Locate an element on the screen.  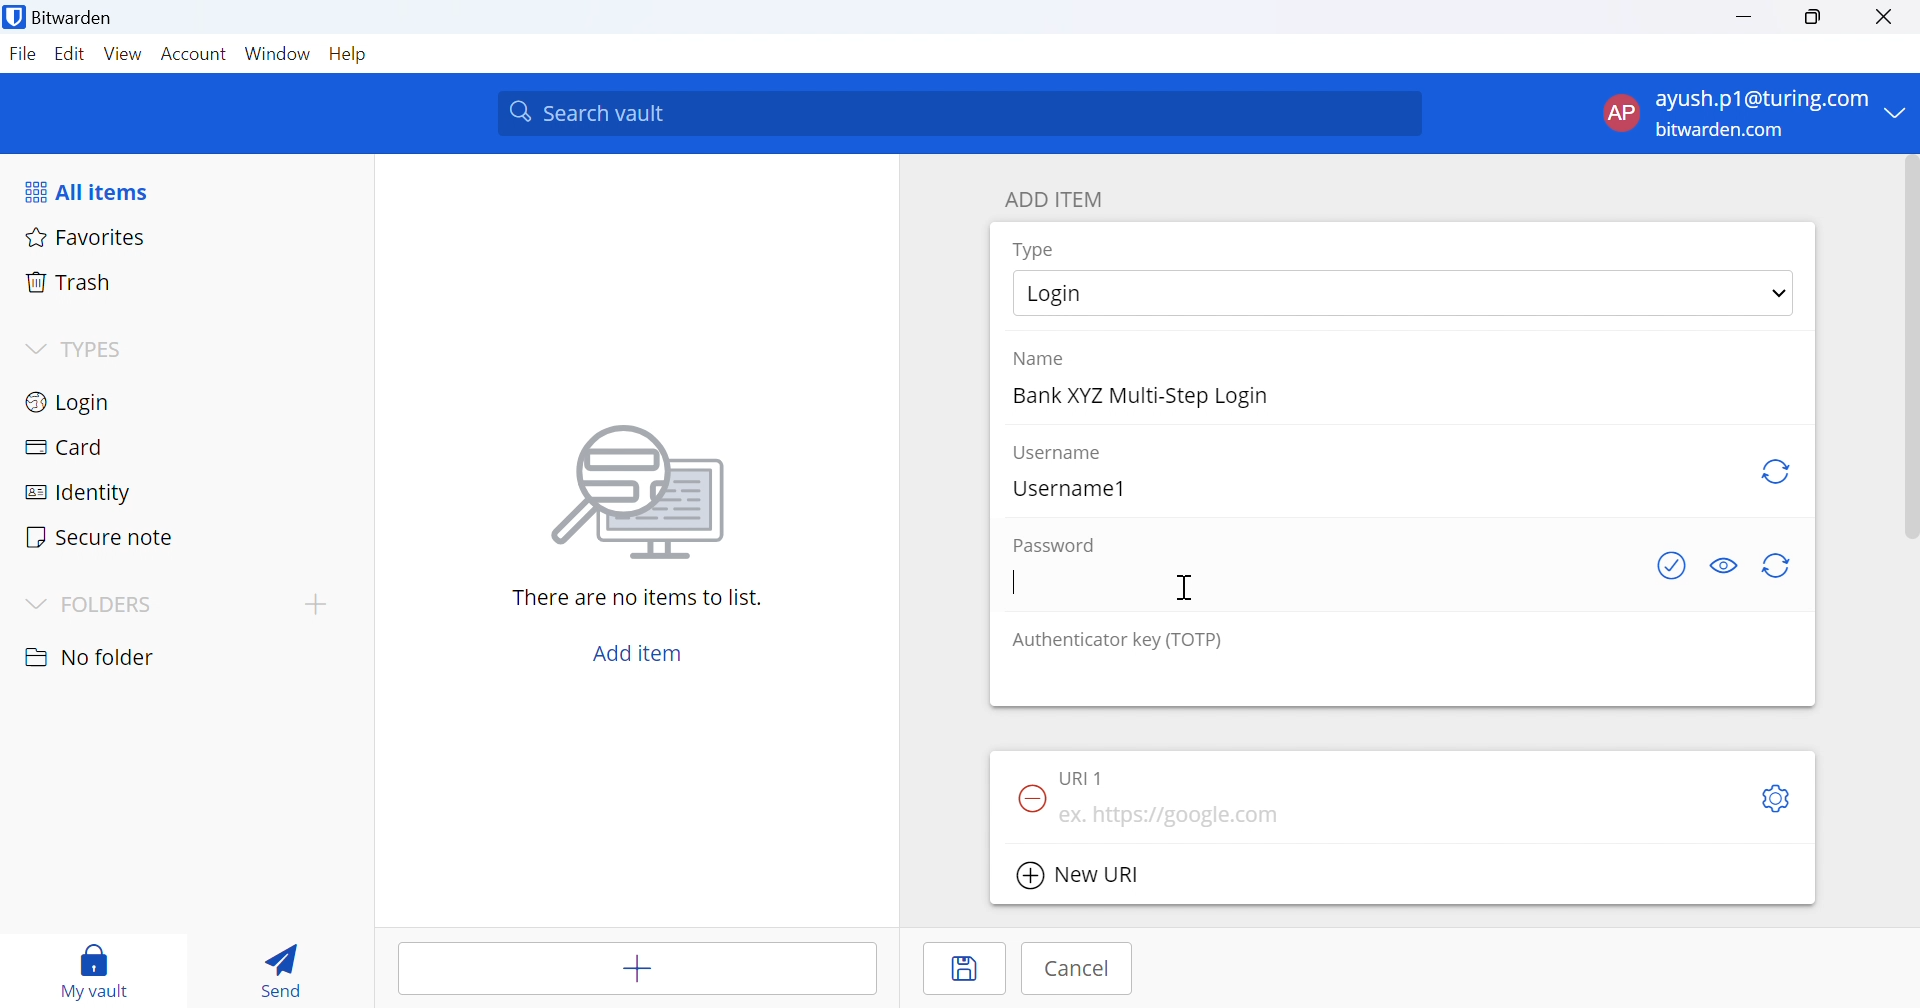
File is located at coordinates (22, 55).